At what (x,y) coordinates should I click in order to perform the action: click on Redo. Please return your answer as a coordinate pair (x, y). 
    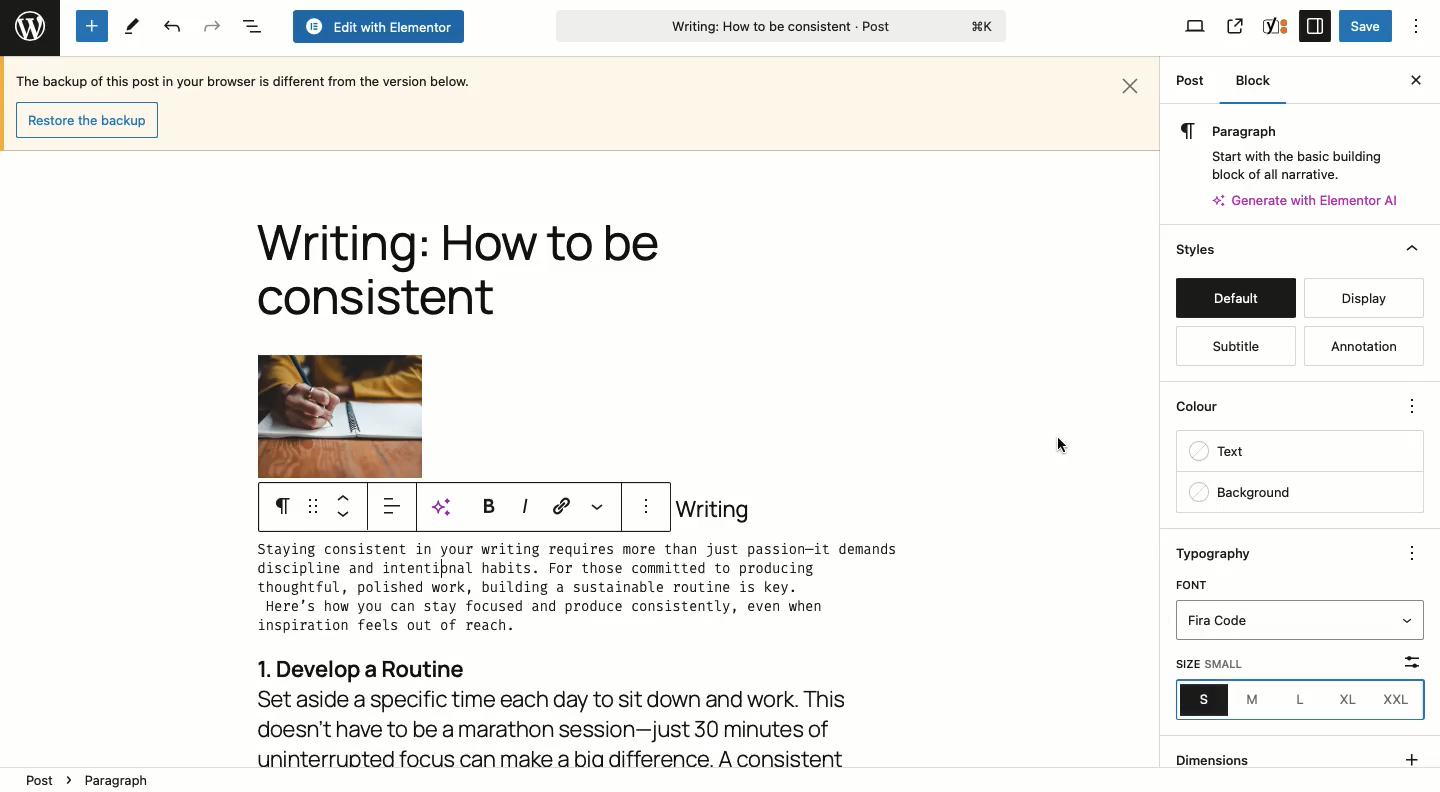
    Looking at the image, I should click on (212, 26).